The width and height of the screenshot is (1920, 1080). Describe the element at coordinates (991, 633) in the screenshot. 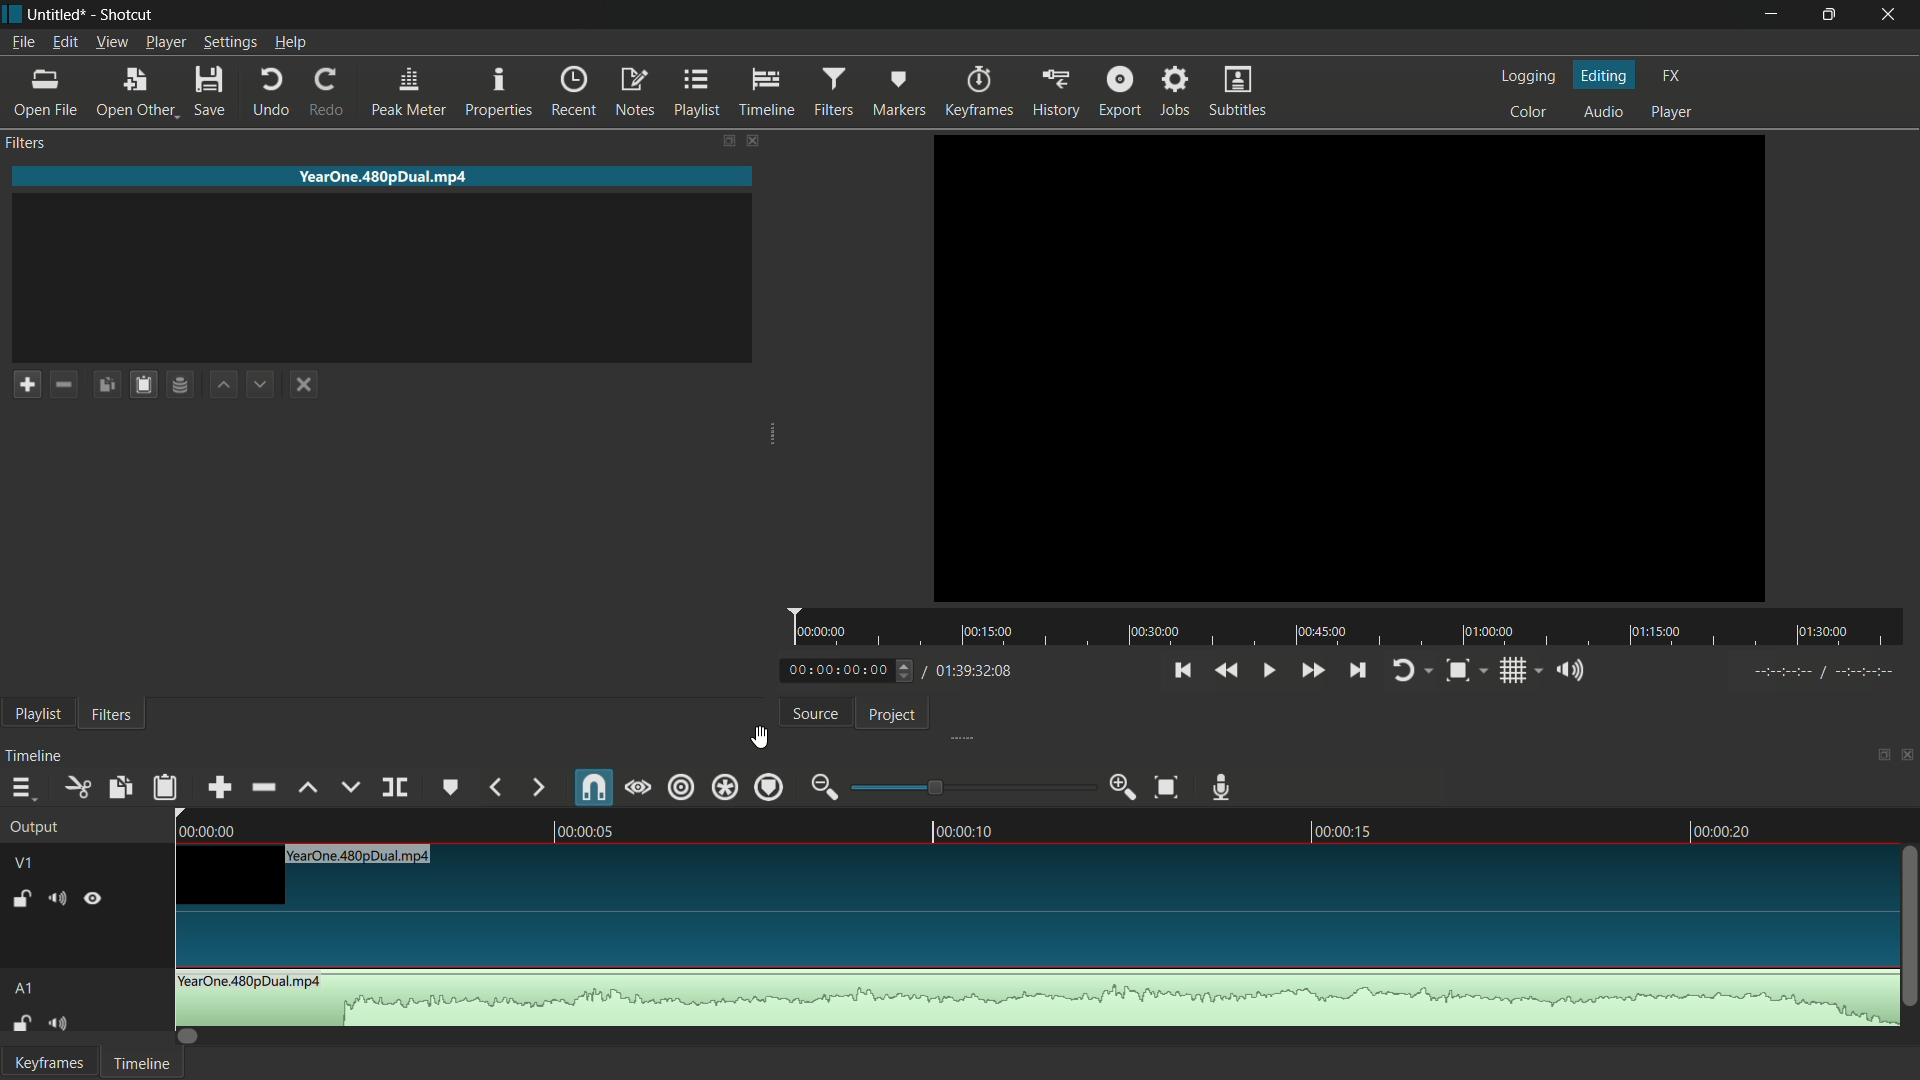

I see `00:15:00` at that location.